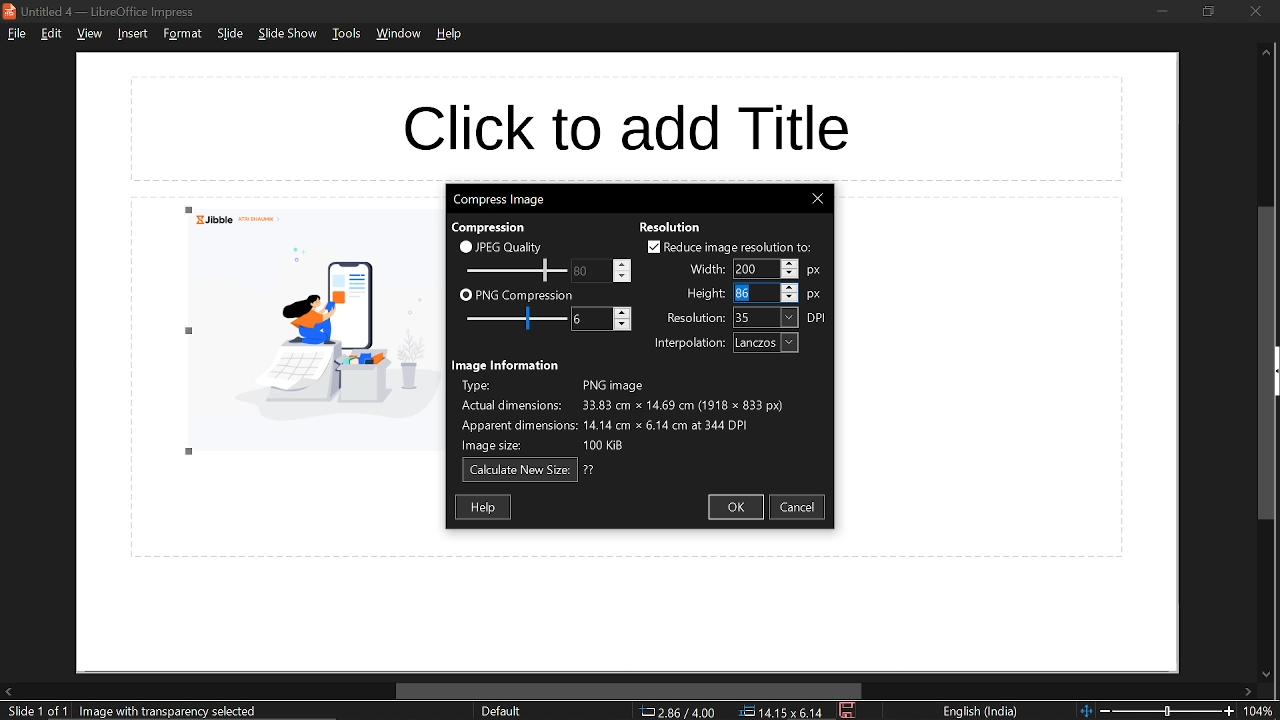  What do you see at coordinates (790, 274) in the screenshot?
I see `decrease width` at bounding box center [790, 274].